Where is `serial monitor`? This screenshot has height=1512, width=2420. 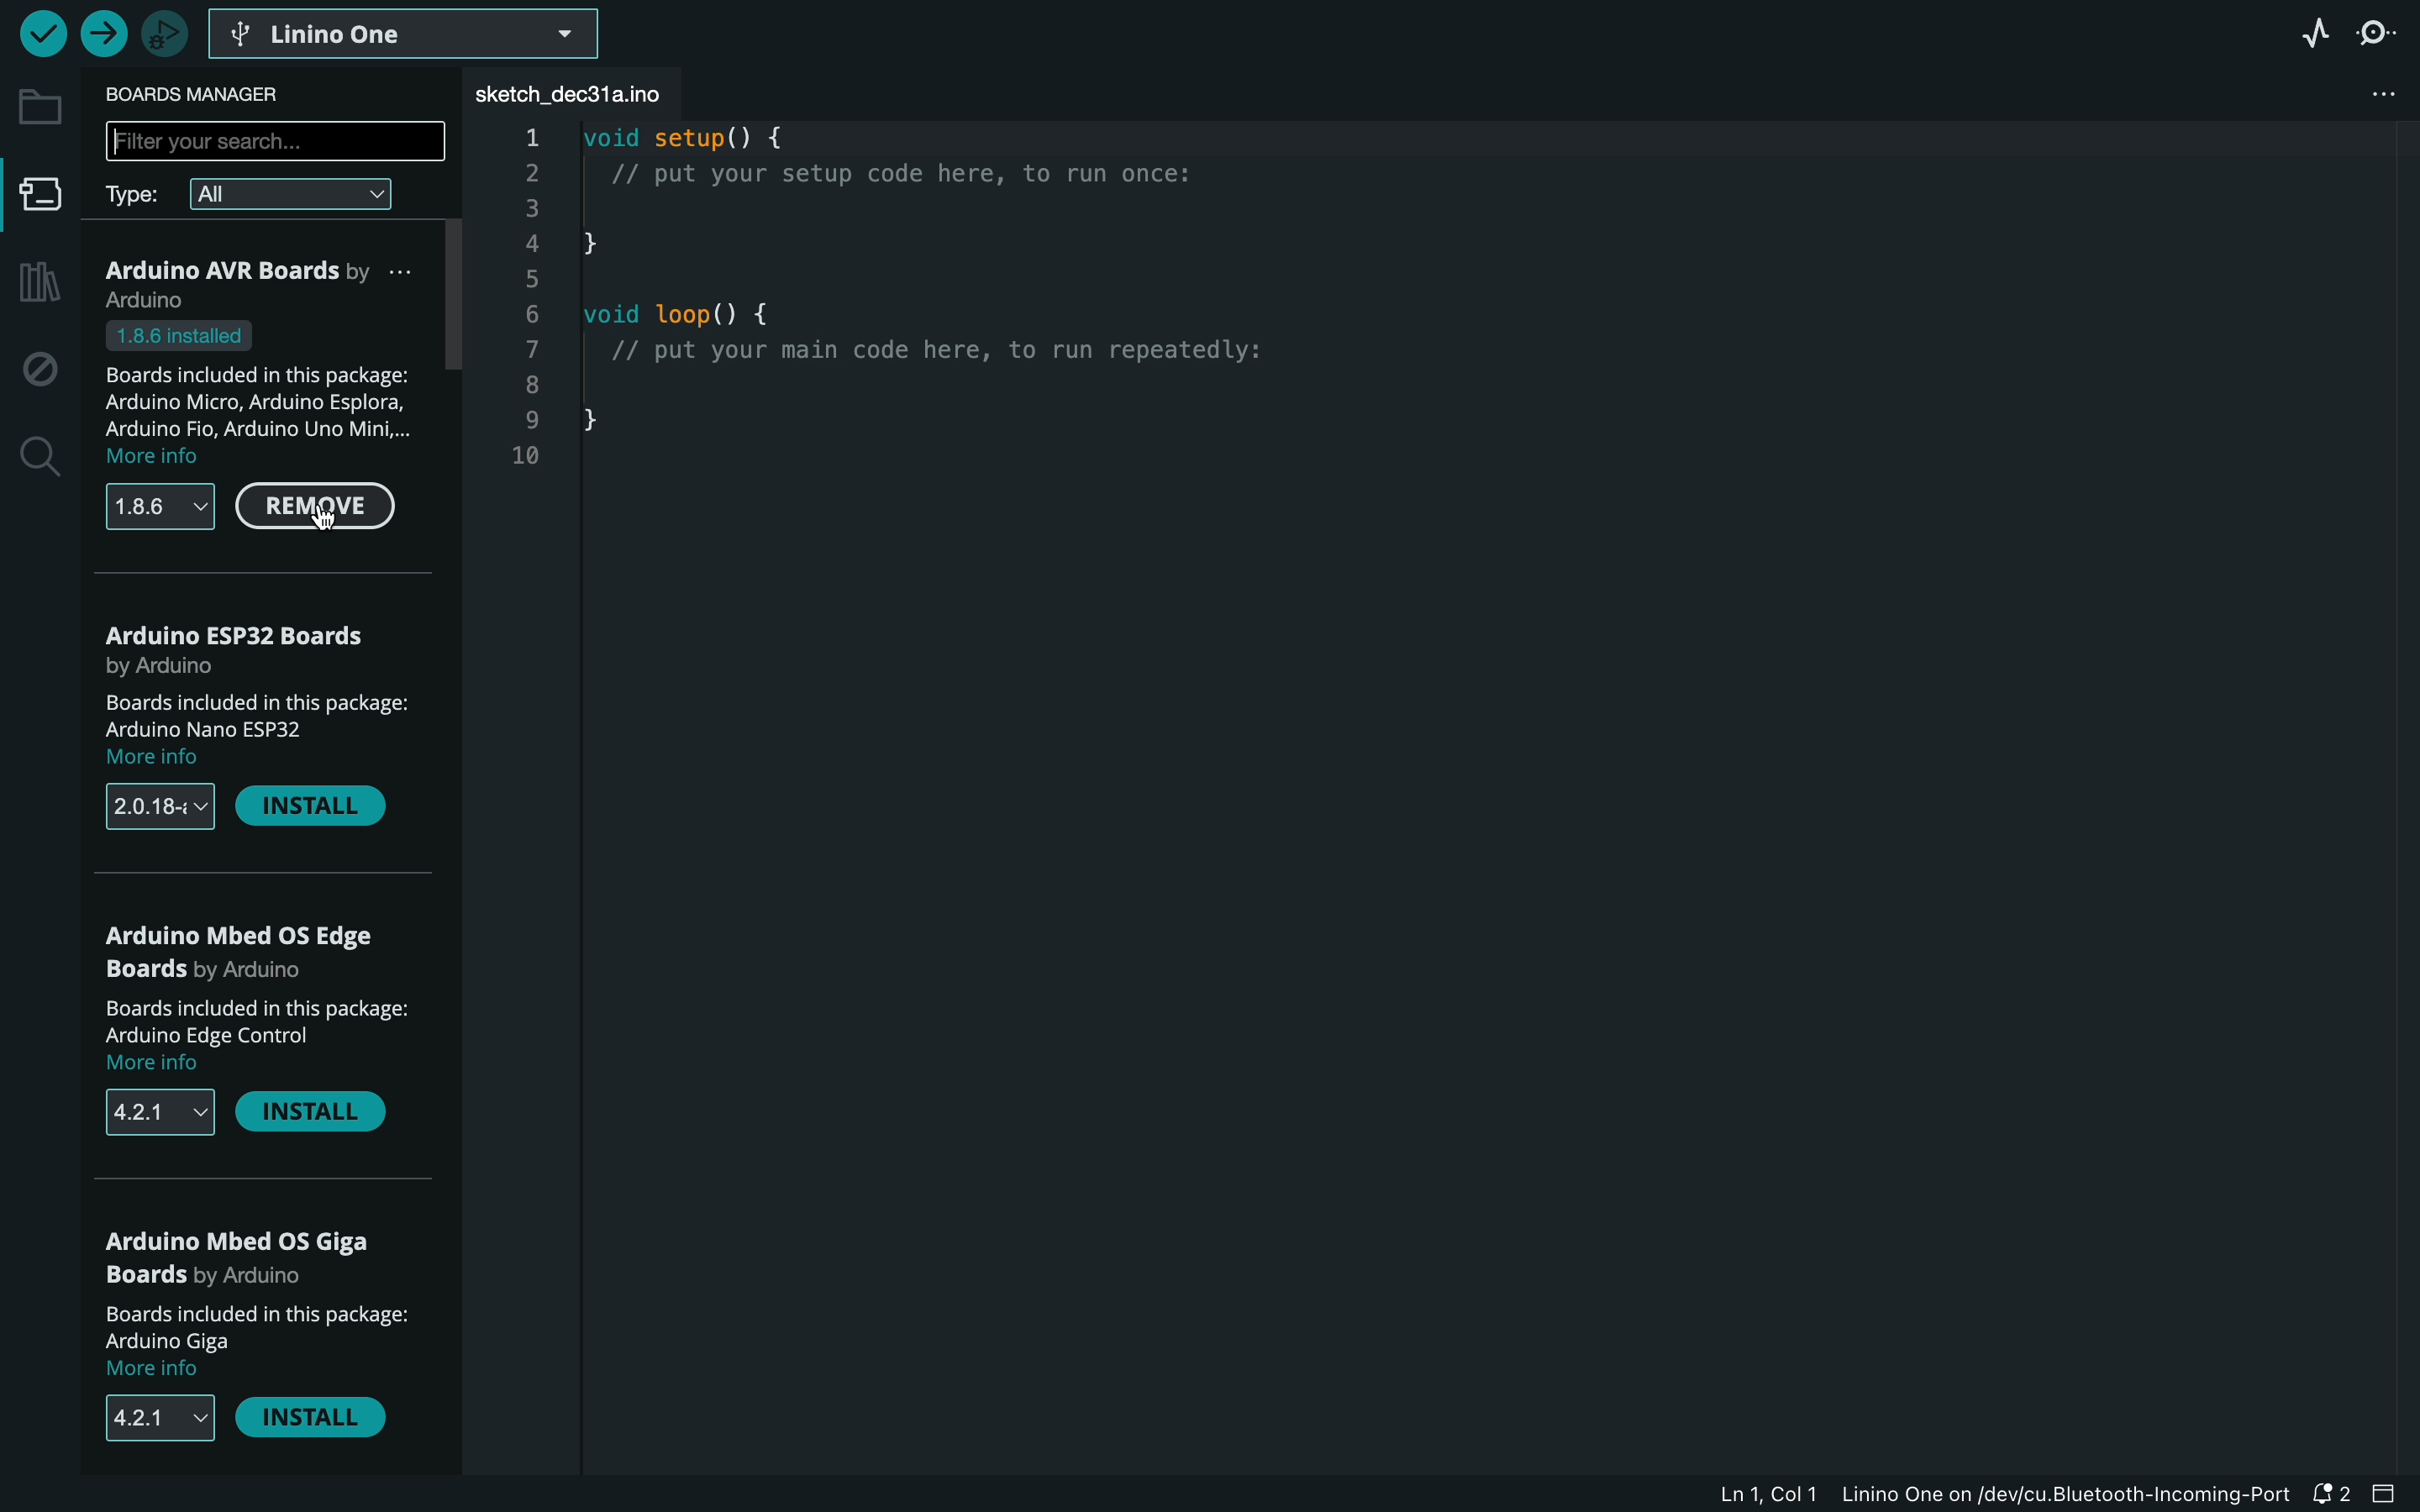
serial monitor is located at coordinates (2381, 35).